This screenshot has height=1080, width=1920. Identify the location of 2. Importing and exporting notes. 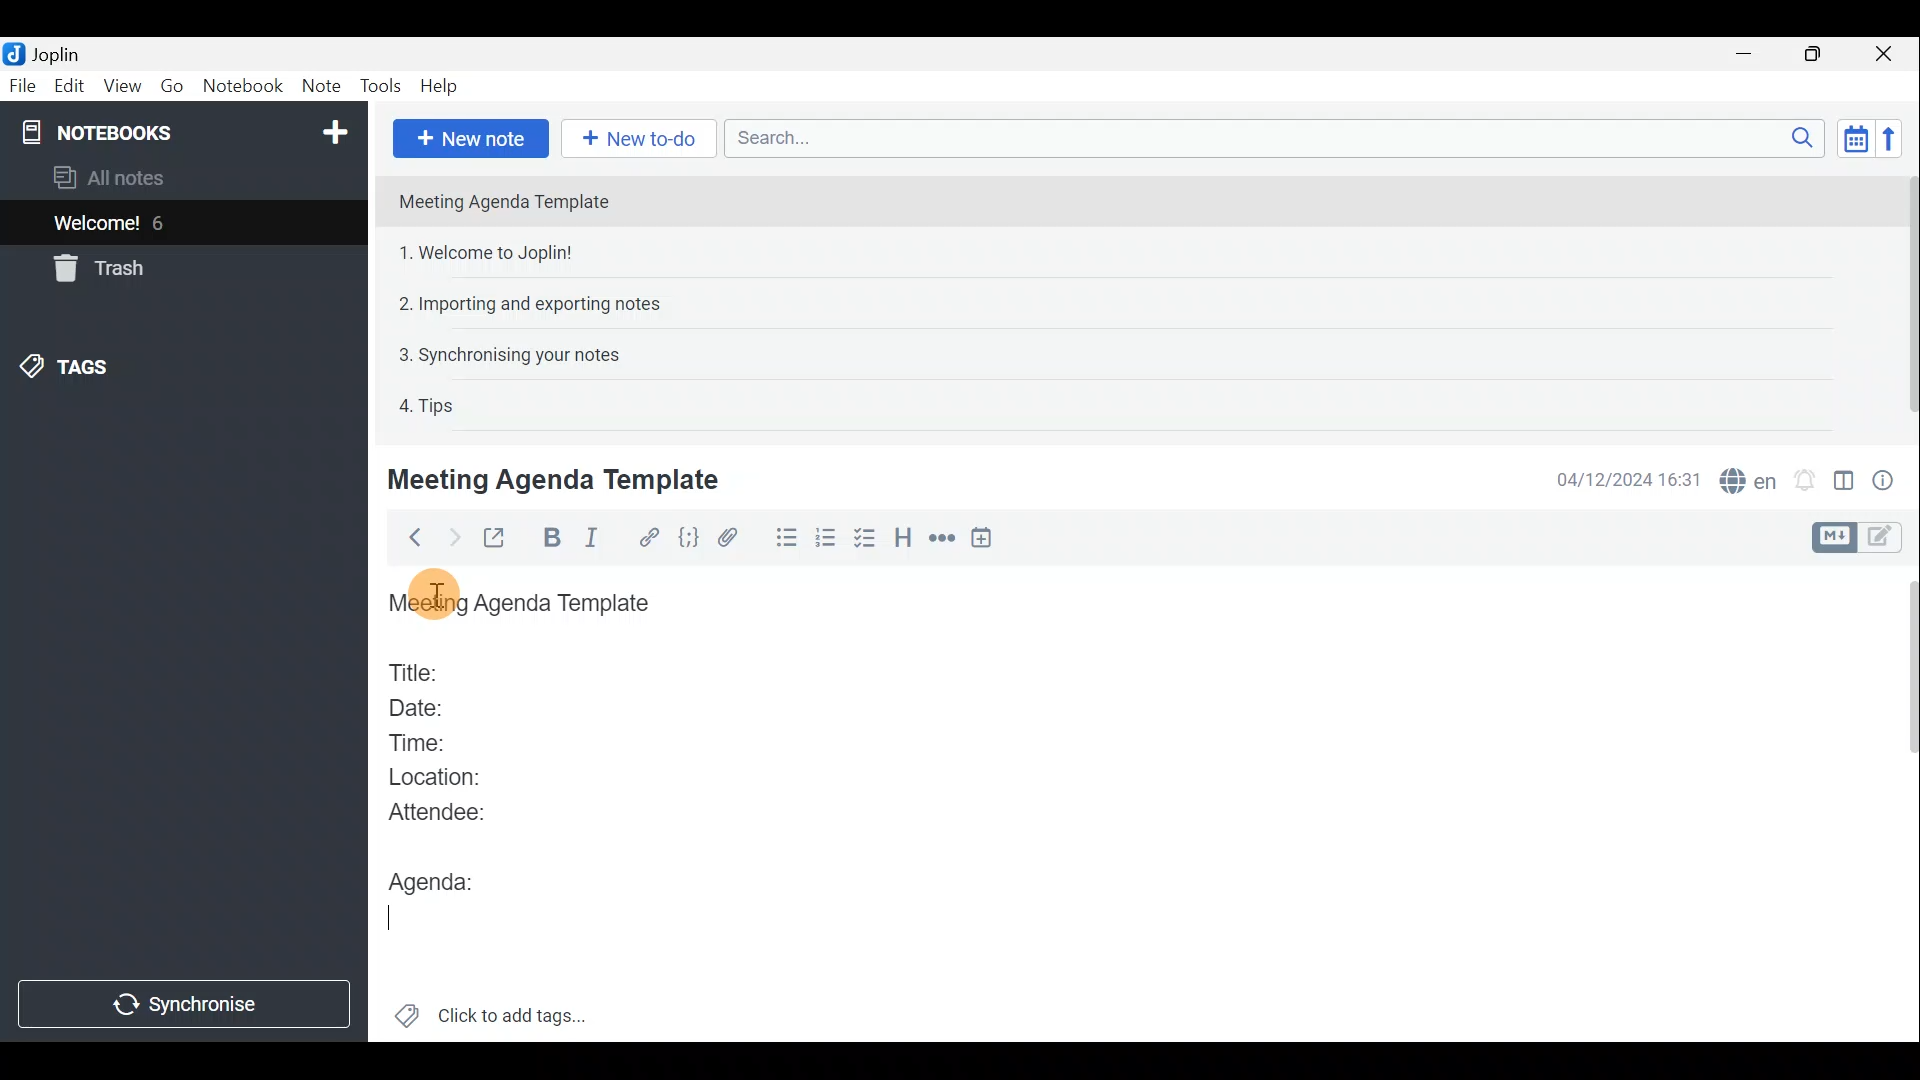
(537, 304).